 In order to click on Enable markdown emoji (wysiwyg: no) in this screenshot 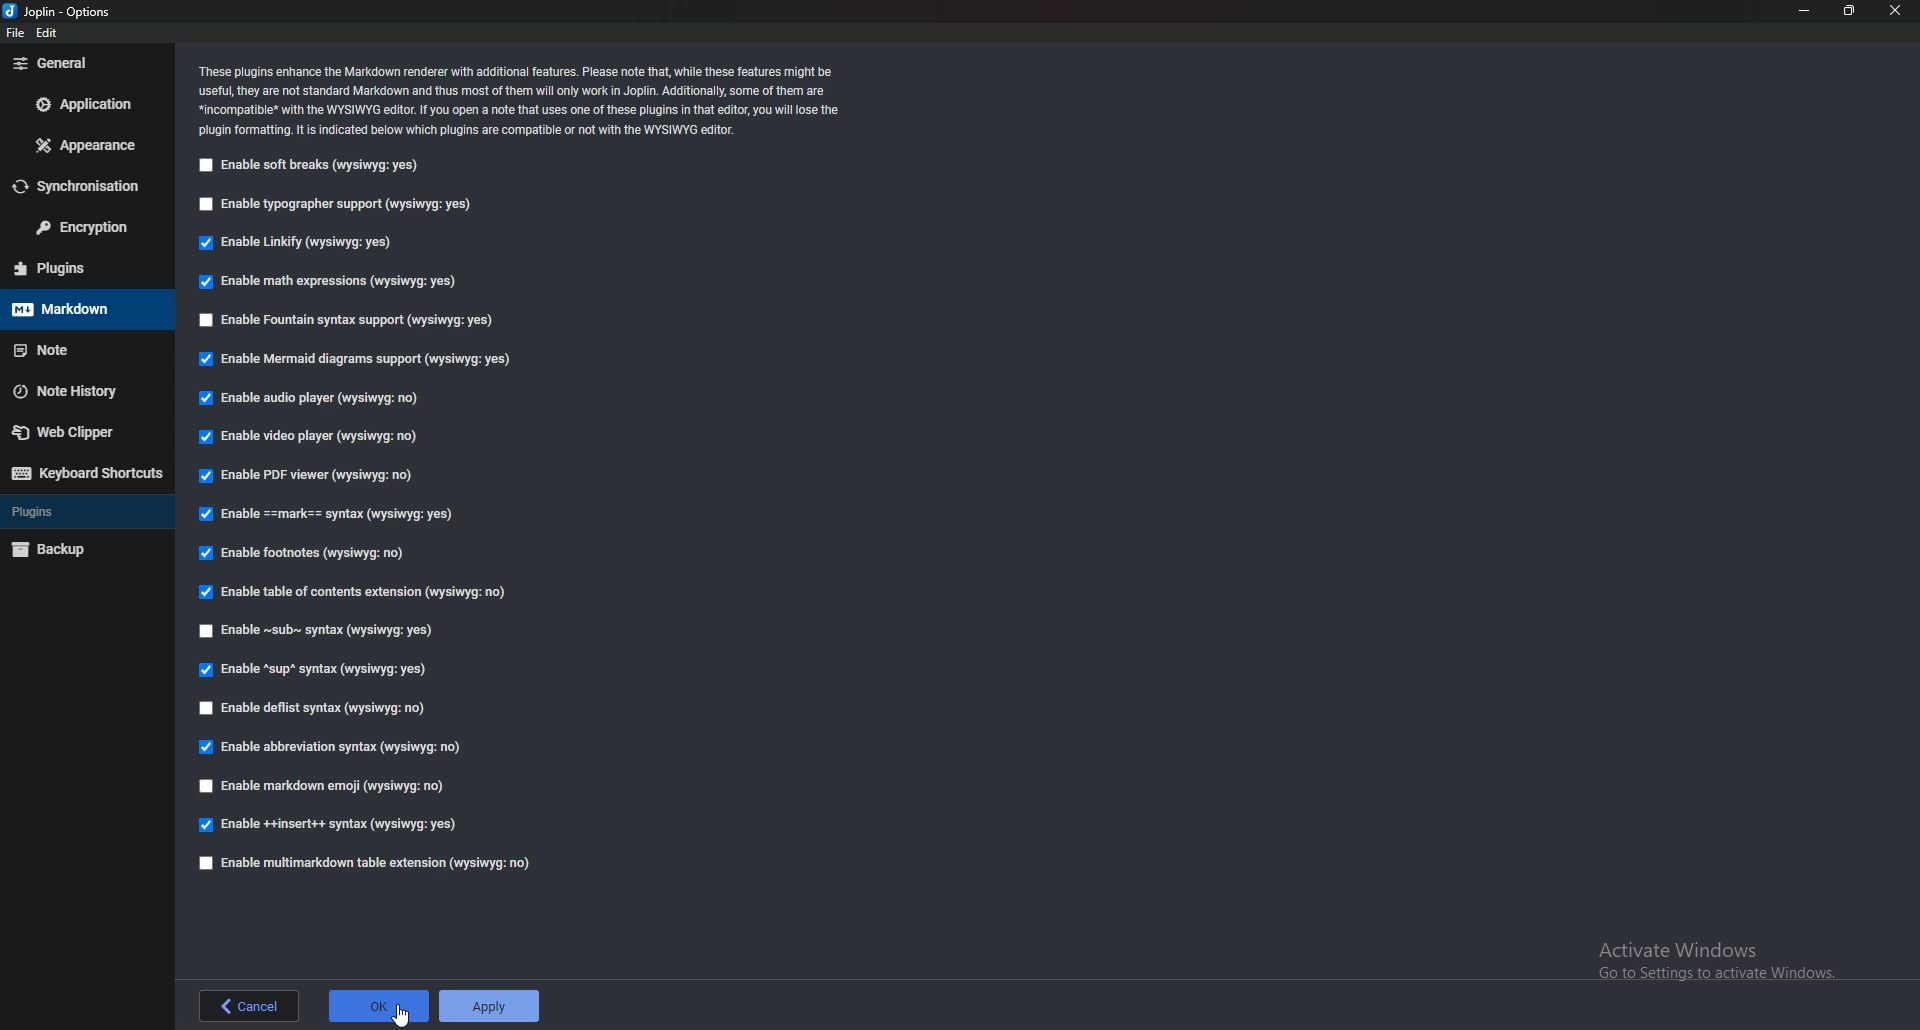, I will do `click(327, 785)`.